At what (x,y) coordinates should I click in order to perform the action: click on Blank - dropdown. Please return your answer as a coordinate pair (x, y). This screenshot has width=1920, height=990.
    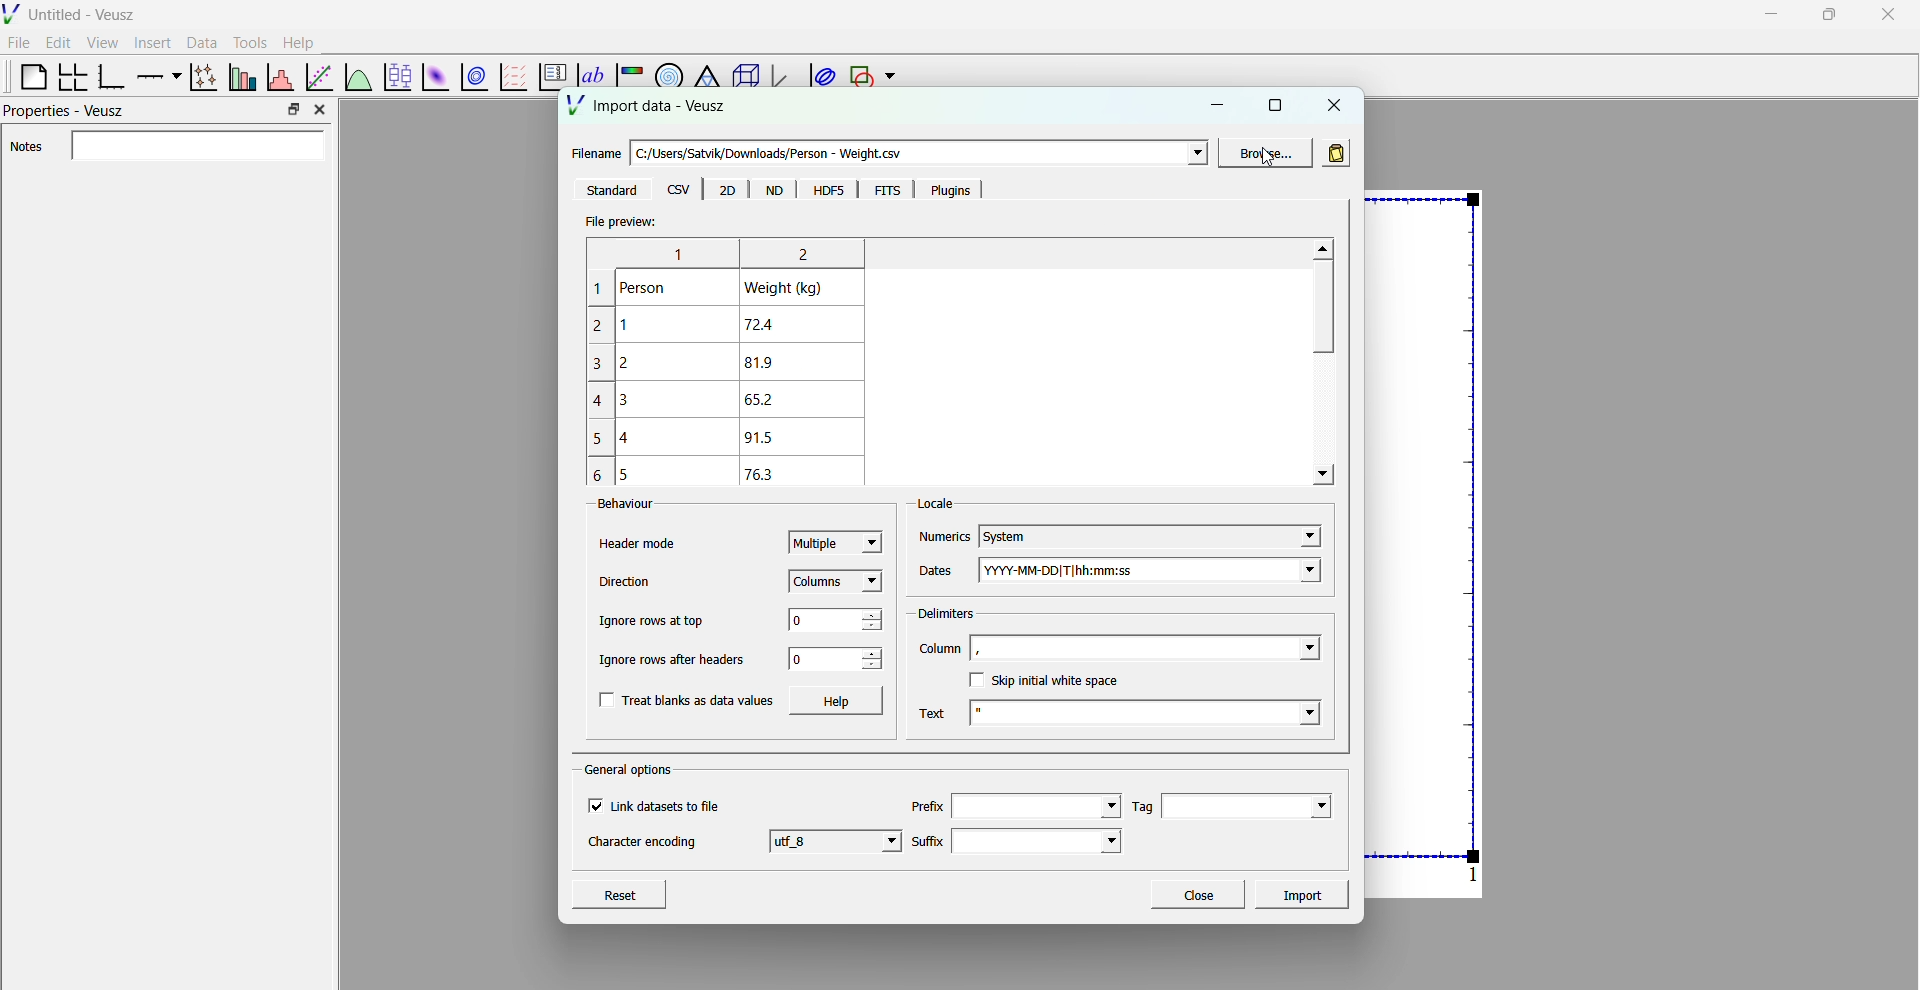
    Looking at the image, I should click on (1171, 647).